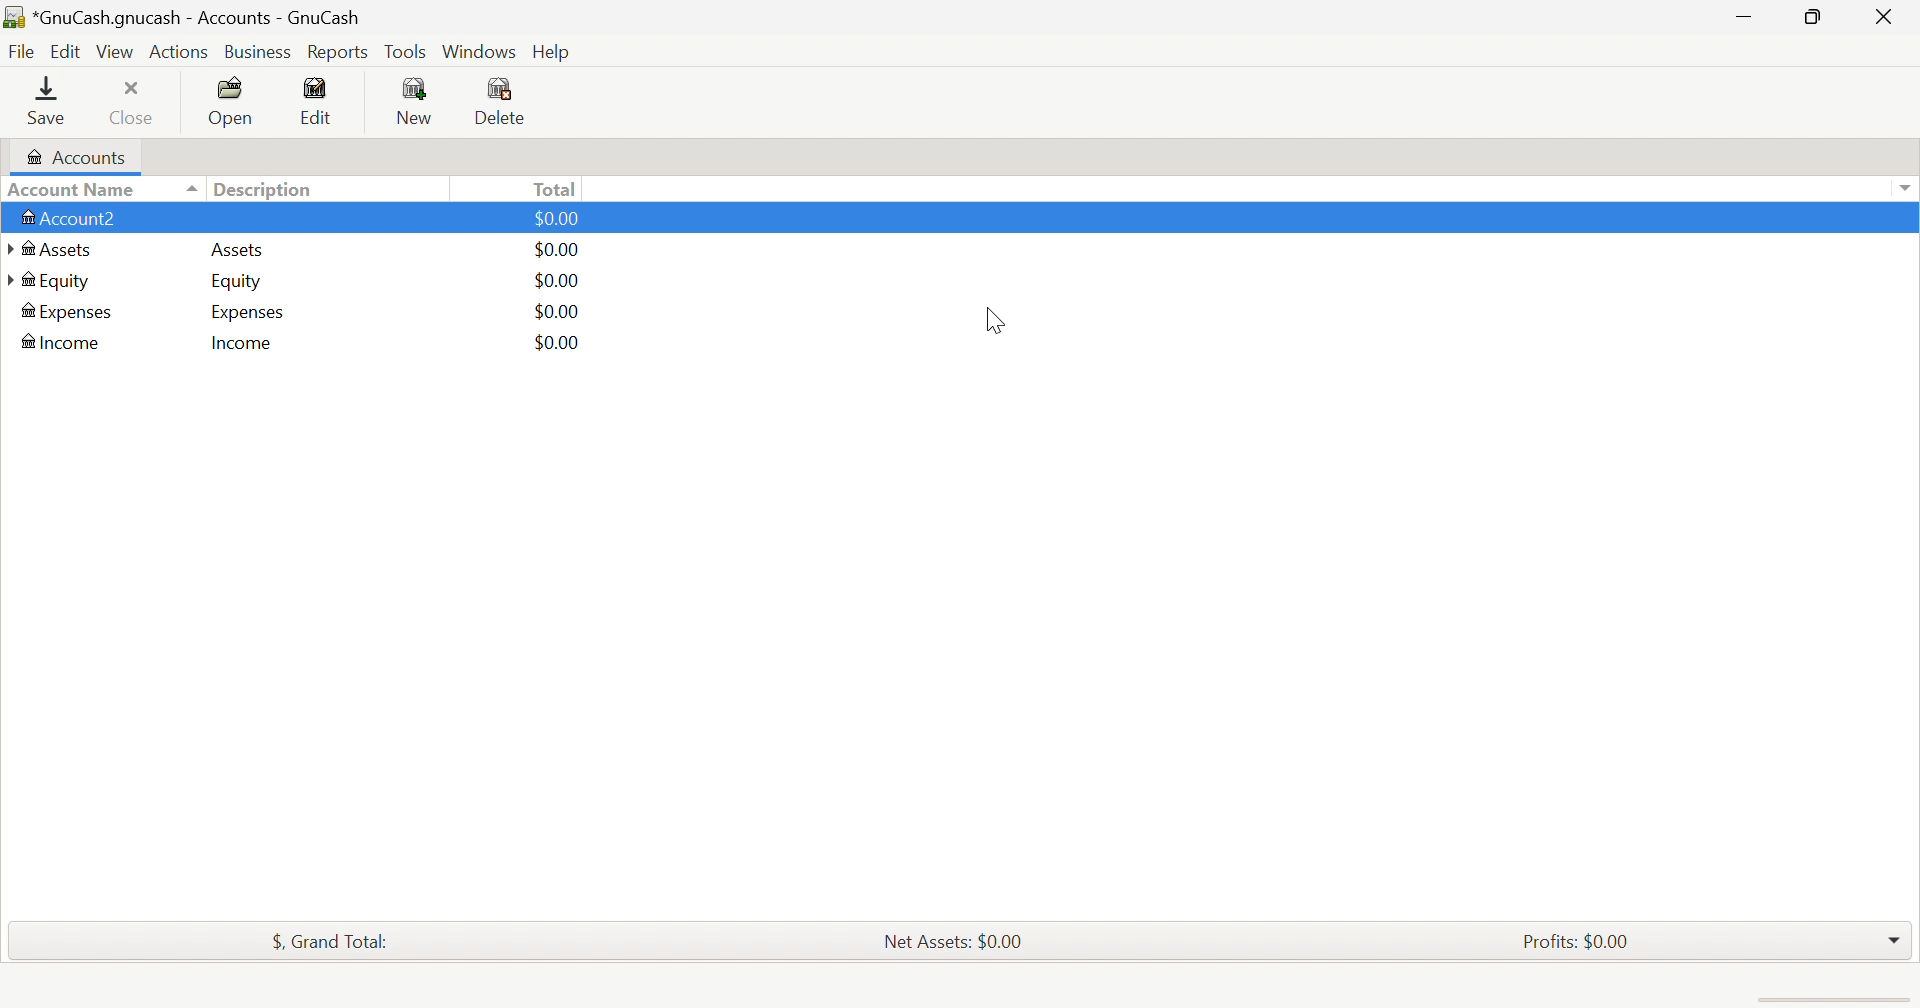 Image resolution: width=1920 pixels, height=1008 pixels. Describe the element at coordinates (323, 101) in the screenshot. I see `Edit` at that location.